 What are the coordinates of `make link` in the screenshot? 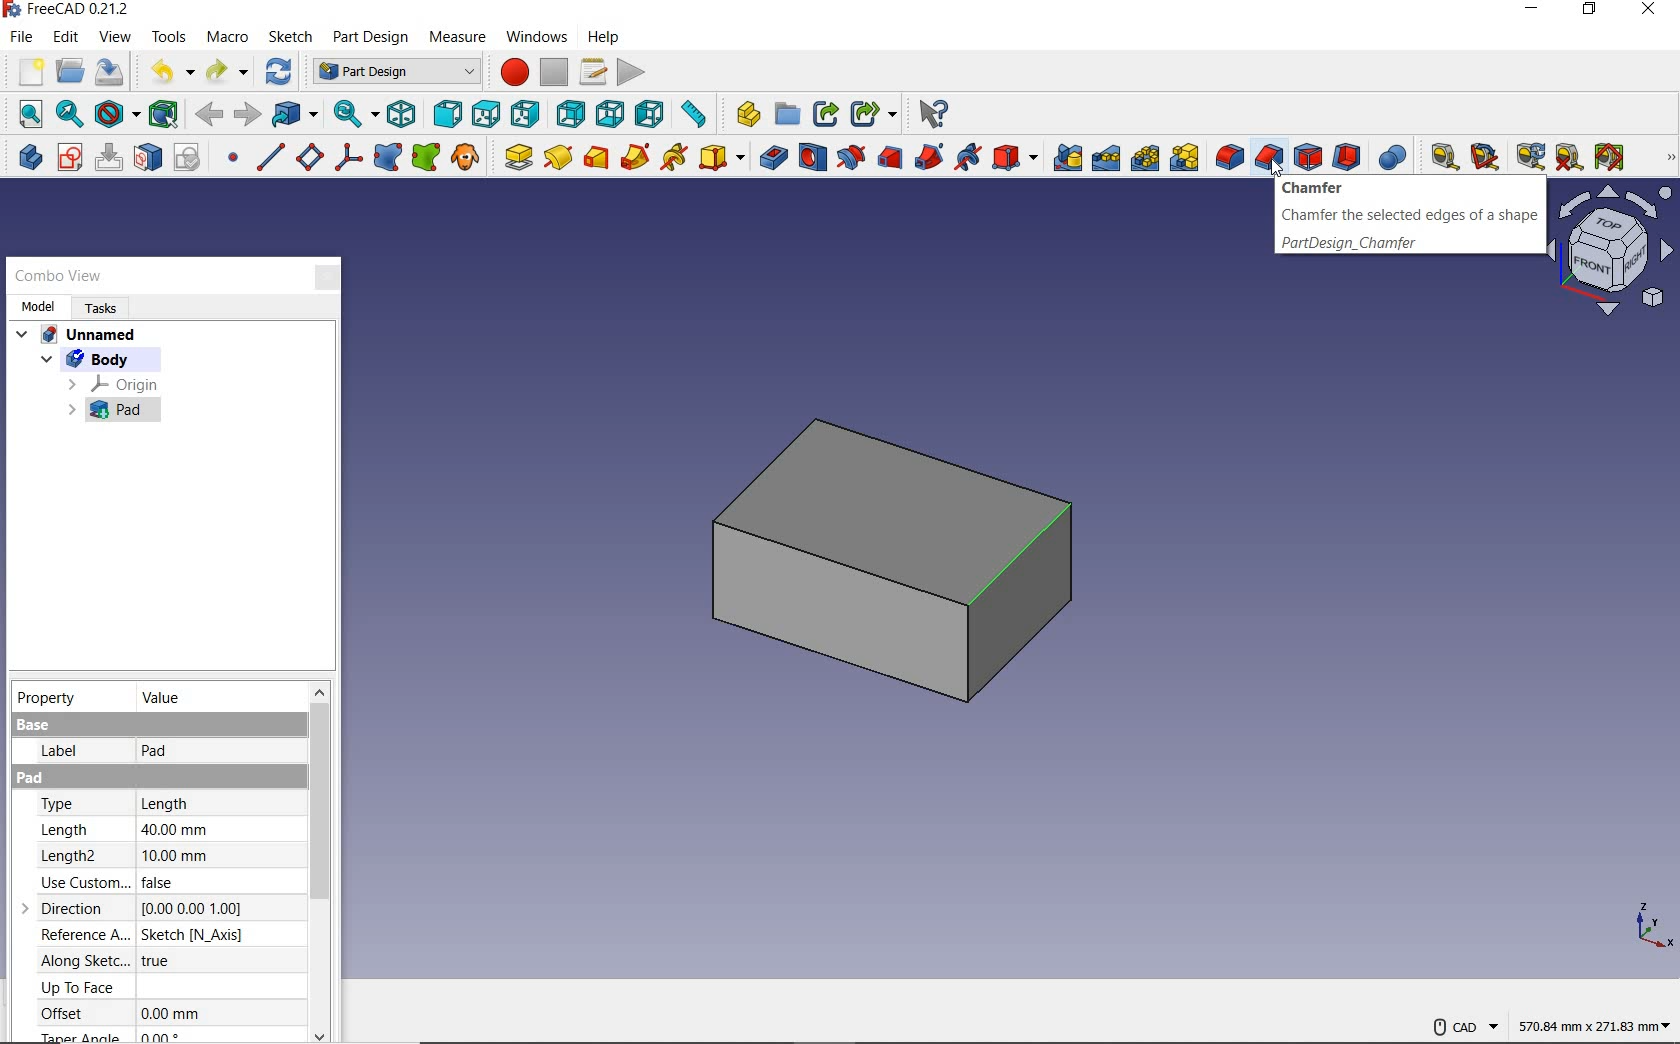 It's located at (824, 115).